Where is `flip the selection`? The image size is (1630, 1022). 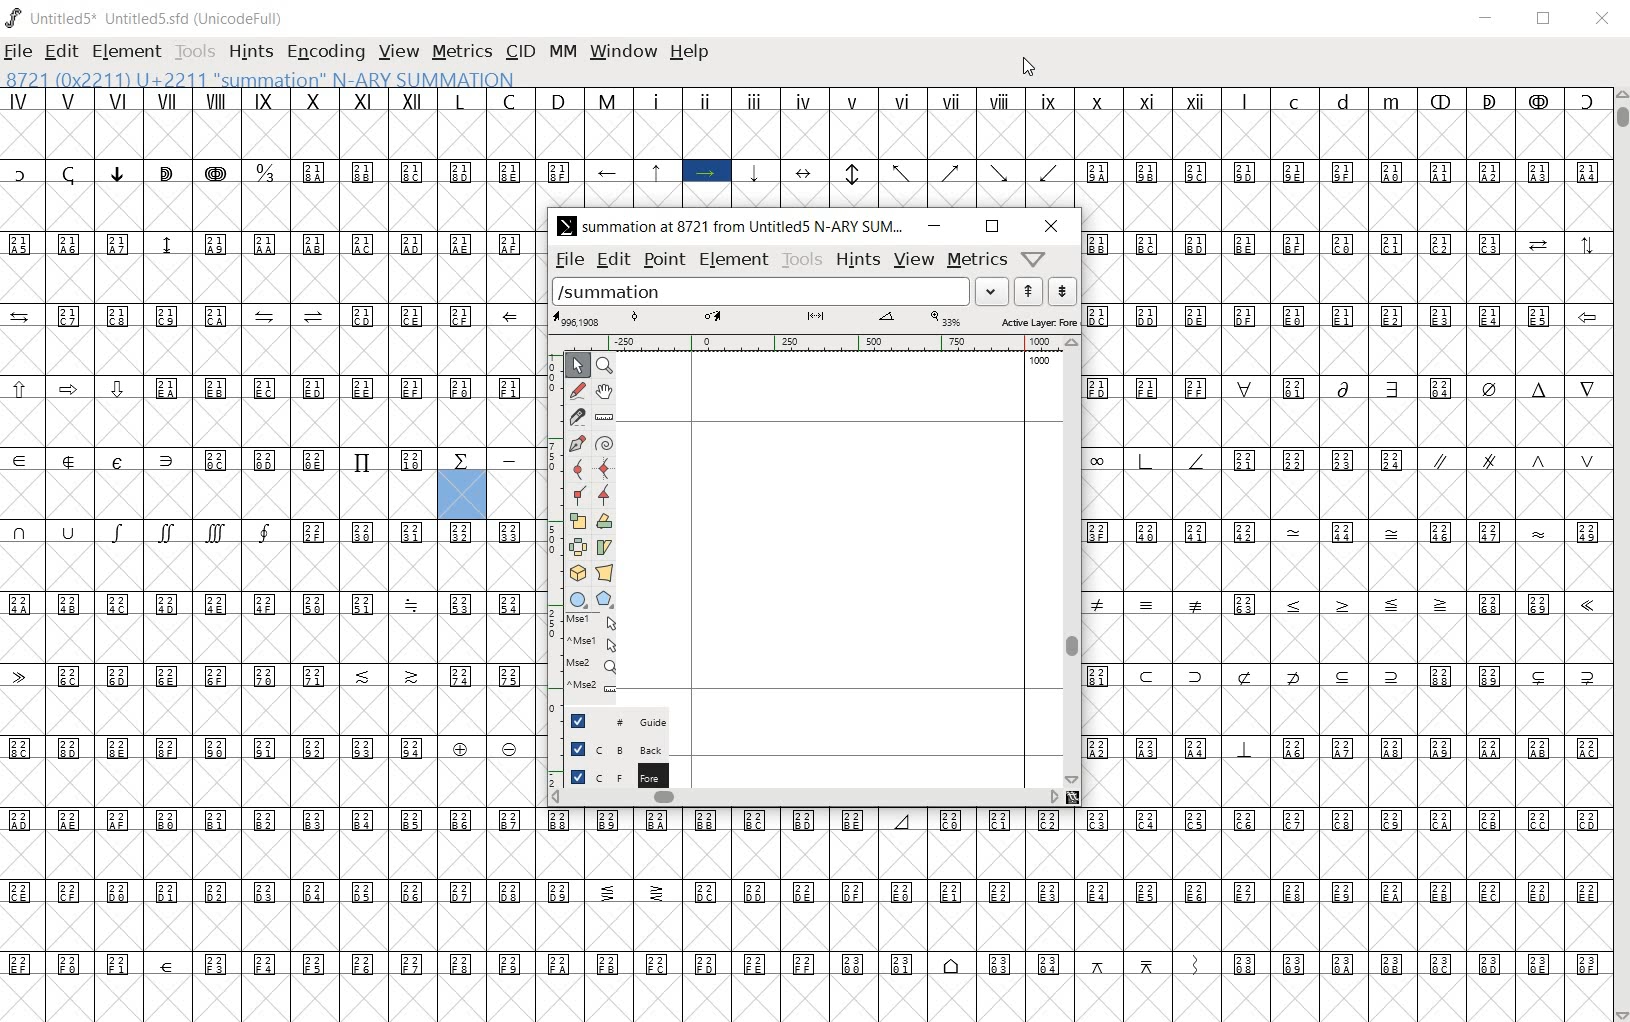 flip the selection is located at coordinates (579, 548).